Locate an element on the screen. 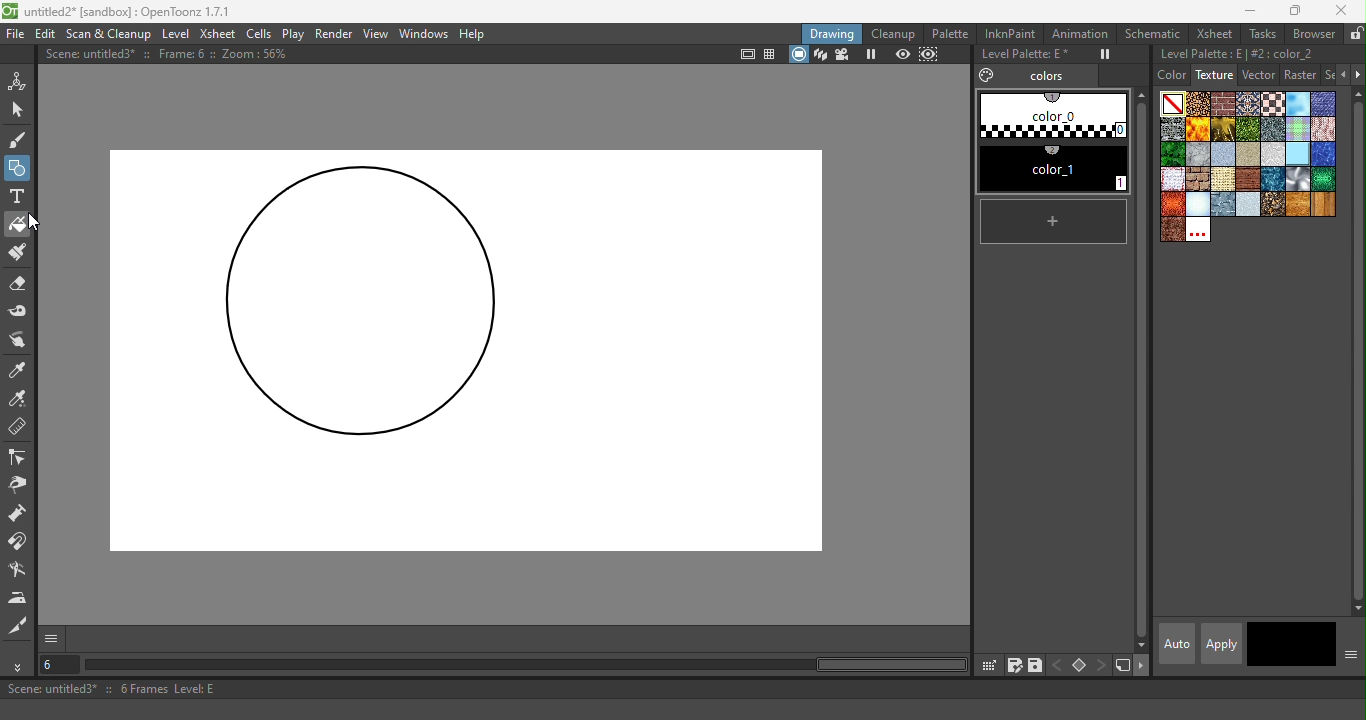  pool.bmp is located at coordinates (1323, 154).